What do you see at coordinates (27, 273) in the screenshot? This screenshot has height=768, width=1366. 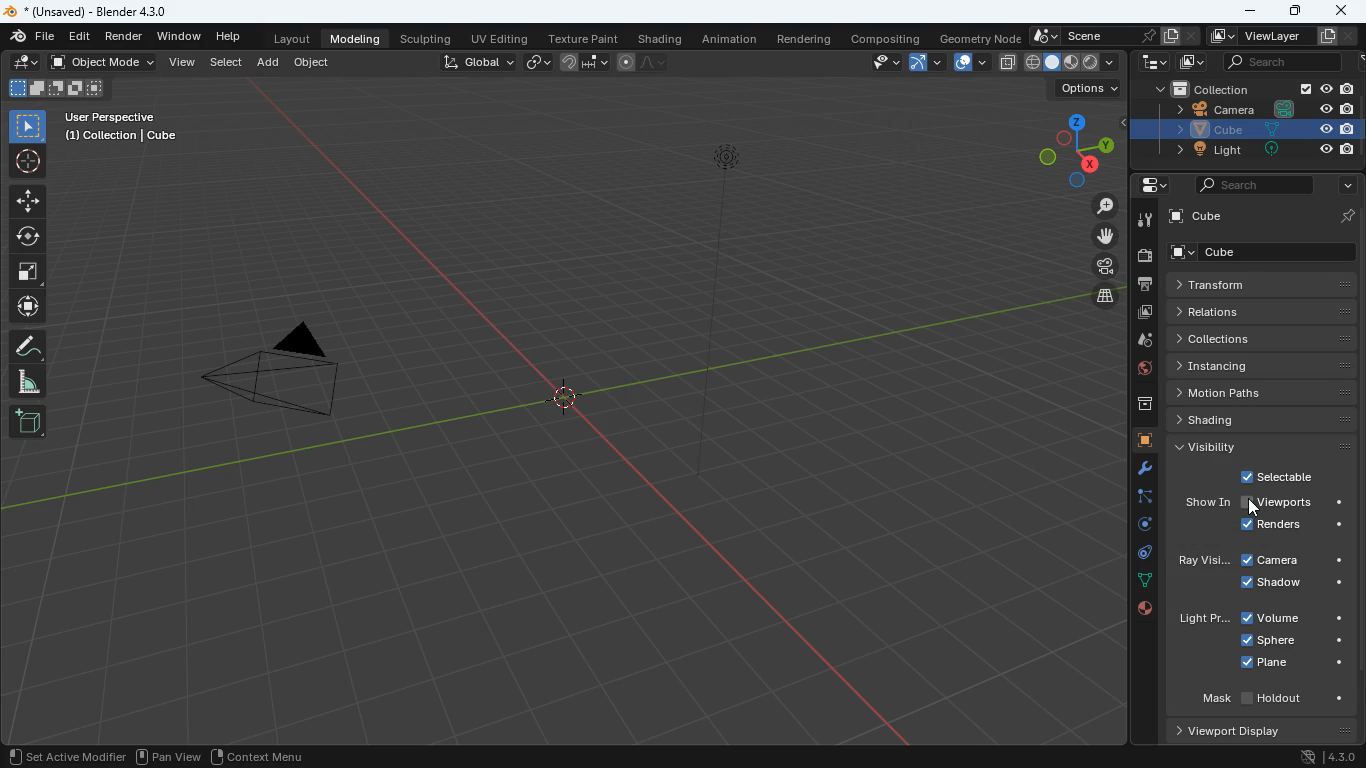 I see `full screen` at bounding box center [27, 273].